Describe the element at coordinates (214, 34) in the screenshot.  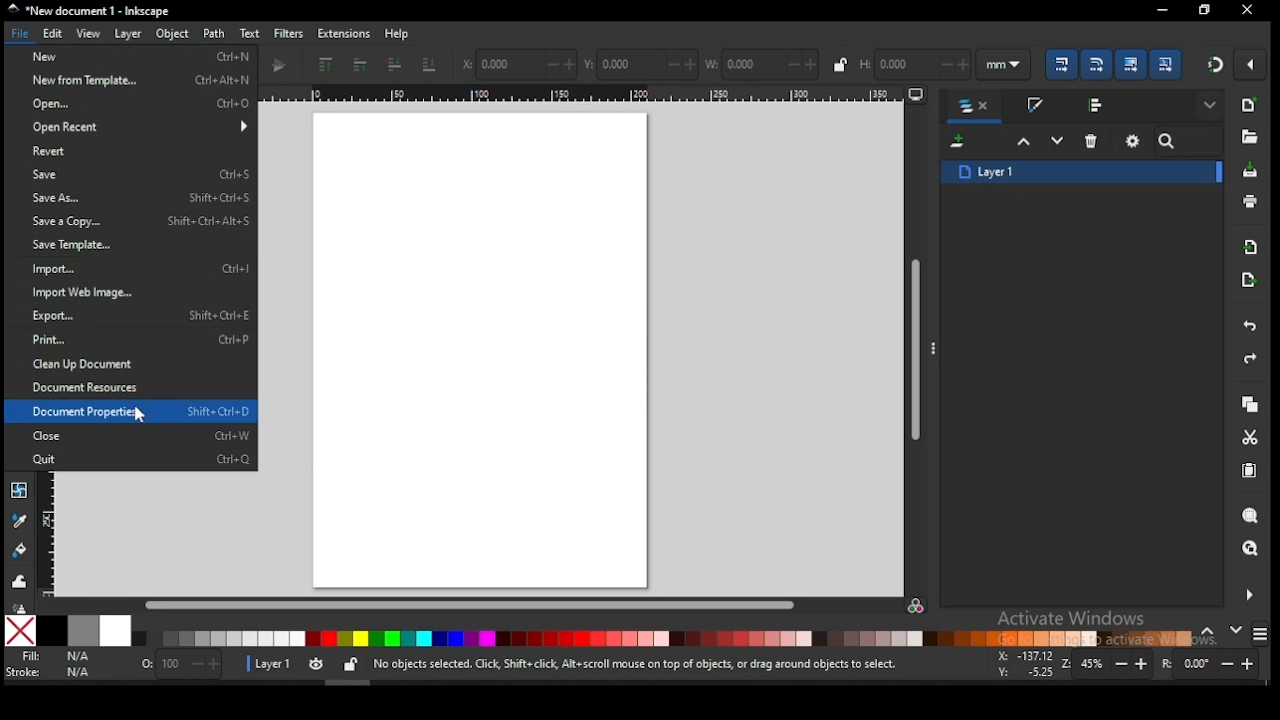
I see `path` at that location.